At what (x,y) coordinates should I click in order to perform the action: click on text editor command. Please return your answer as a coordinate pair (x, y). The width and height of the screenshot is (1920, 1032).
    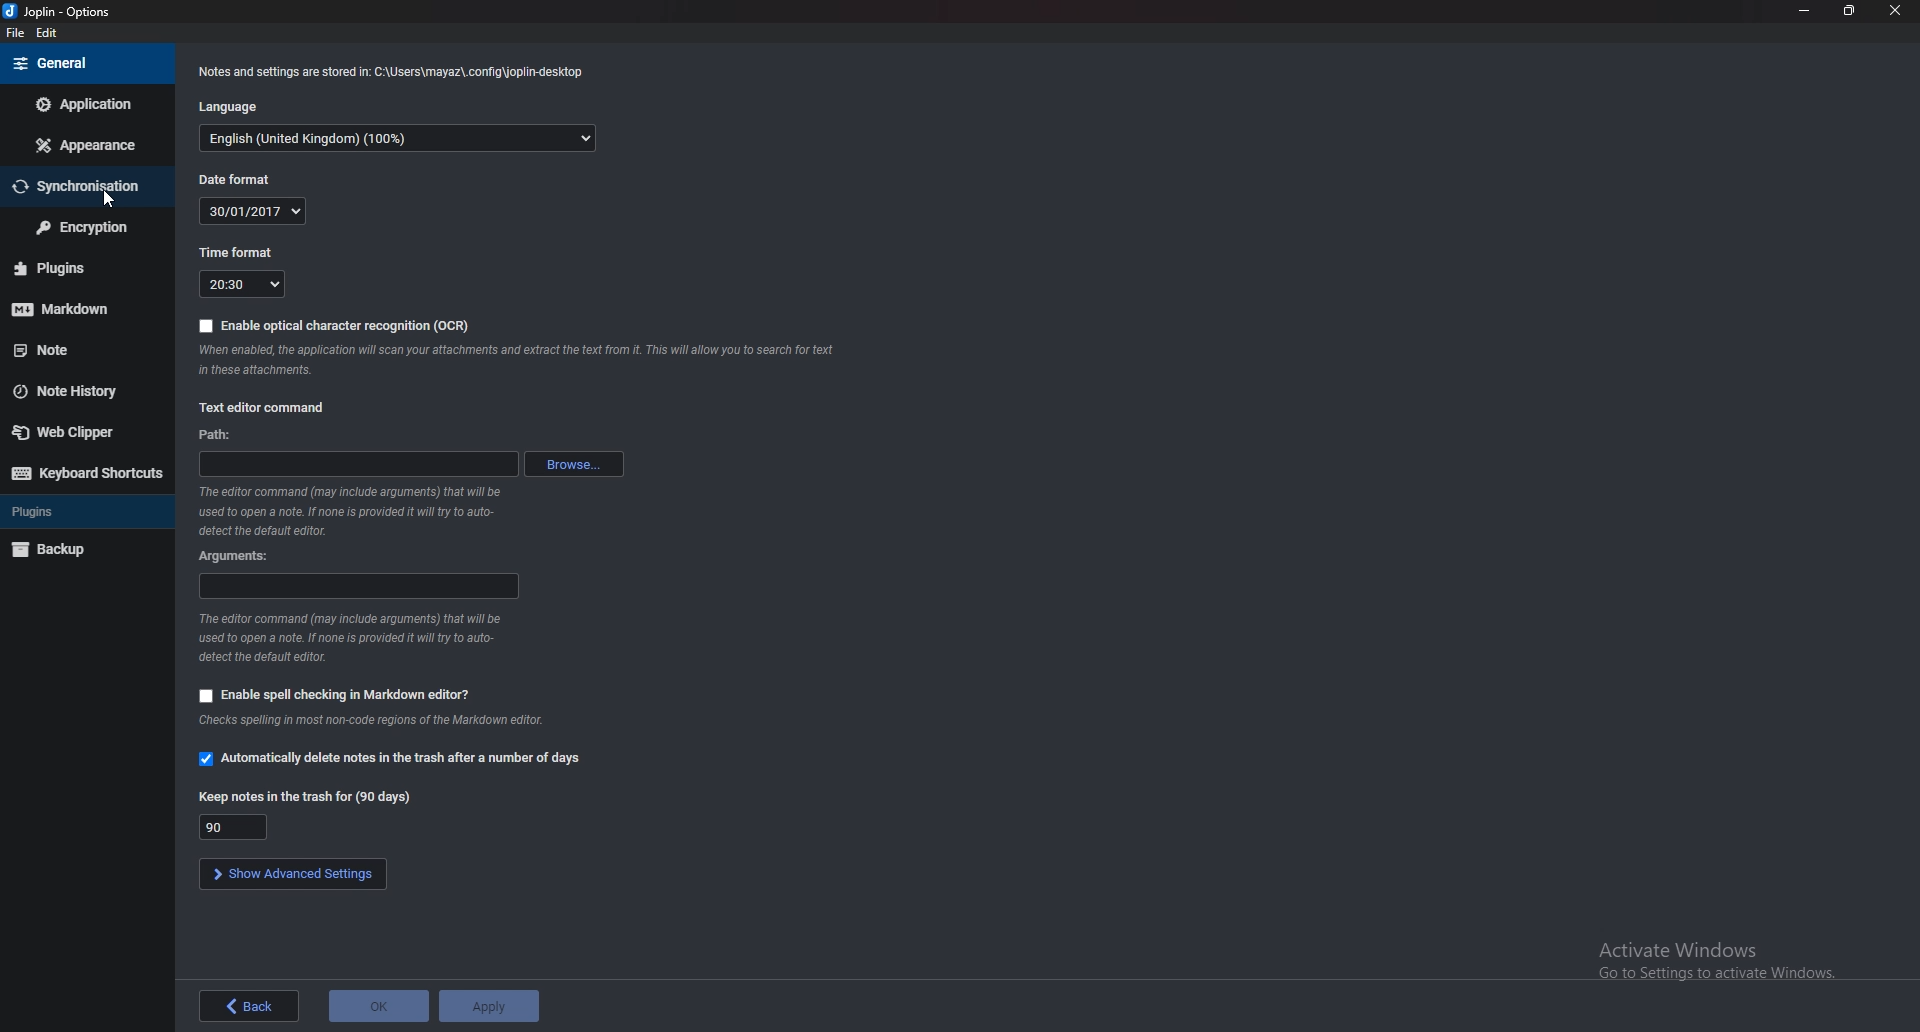
    Looking at the image, I should click on (262, 407).